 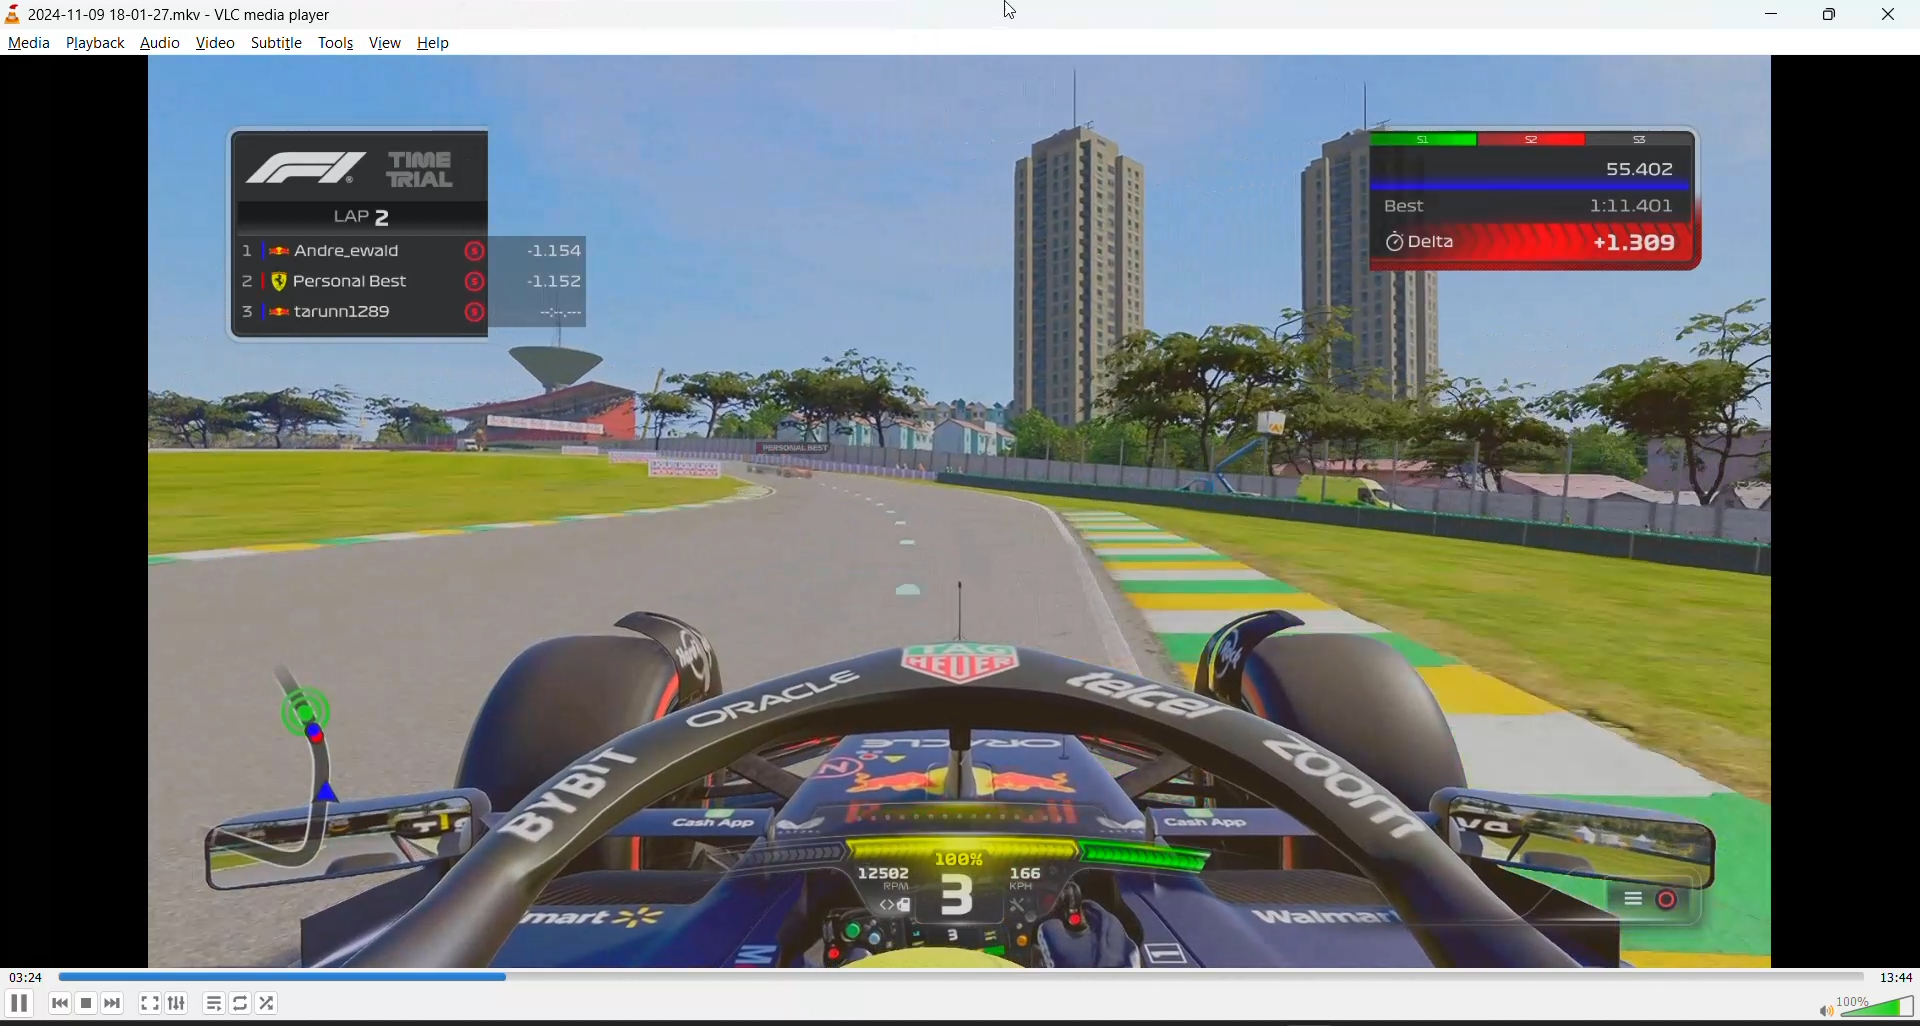 I want to click on playlist, so click(x=214, y=1003).